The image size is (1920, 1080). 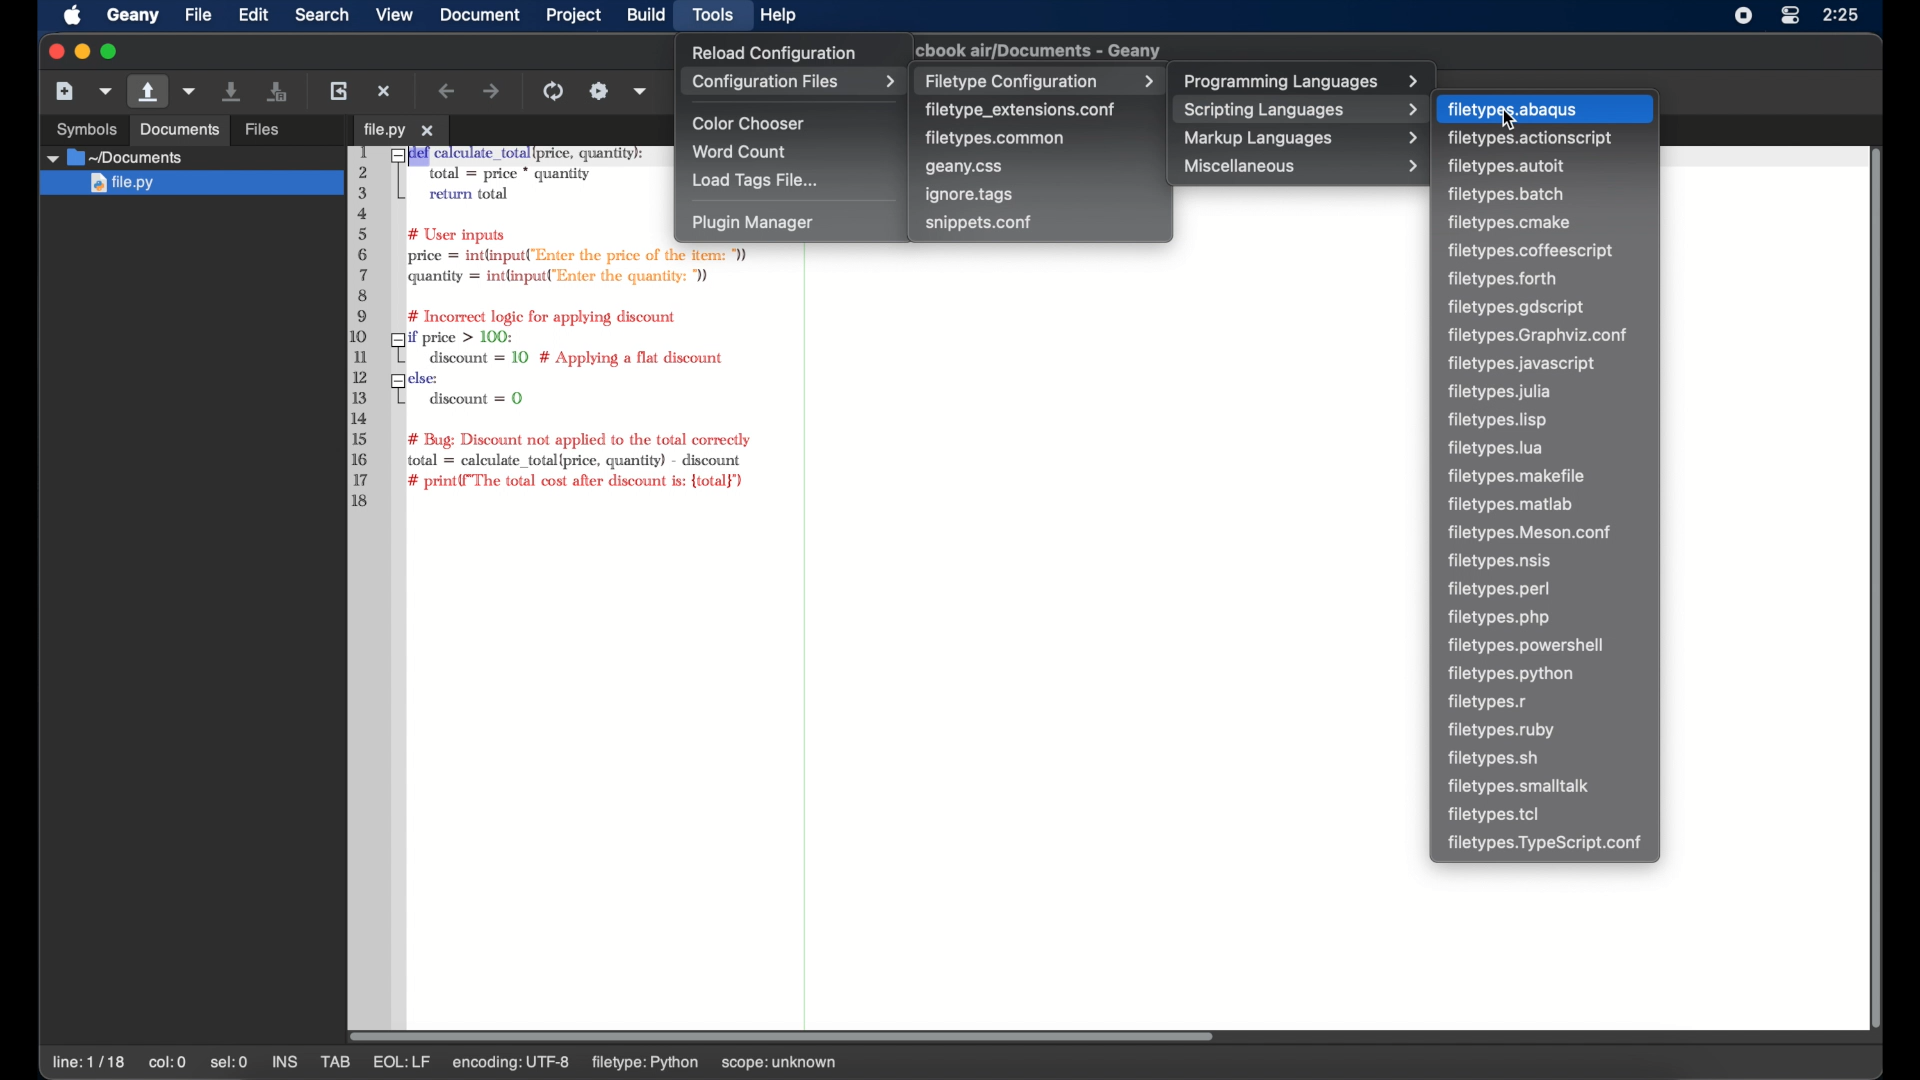 What do you see at coordinates (1303, 138) in the screenshot?
I see `markup languages` at bounding box center [1303, 138].